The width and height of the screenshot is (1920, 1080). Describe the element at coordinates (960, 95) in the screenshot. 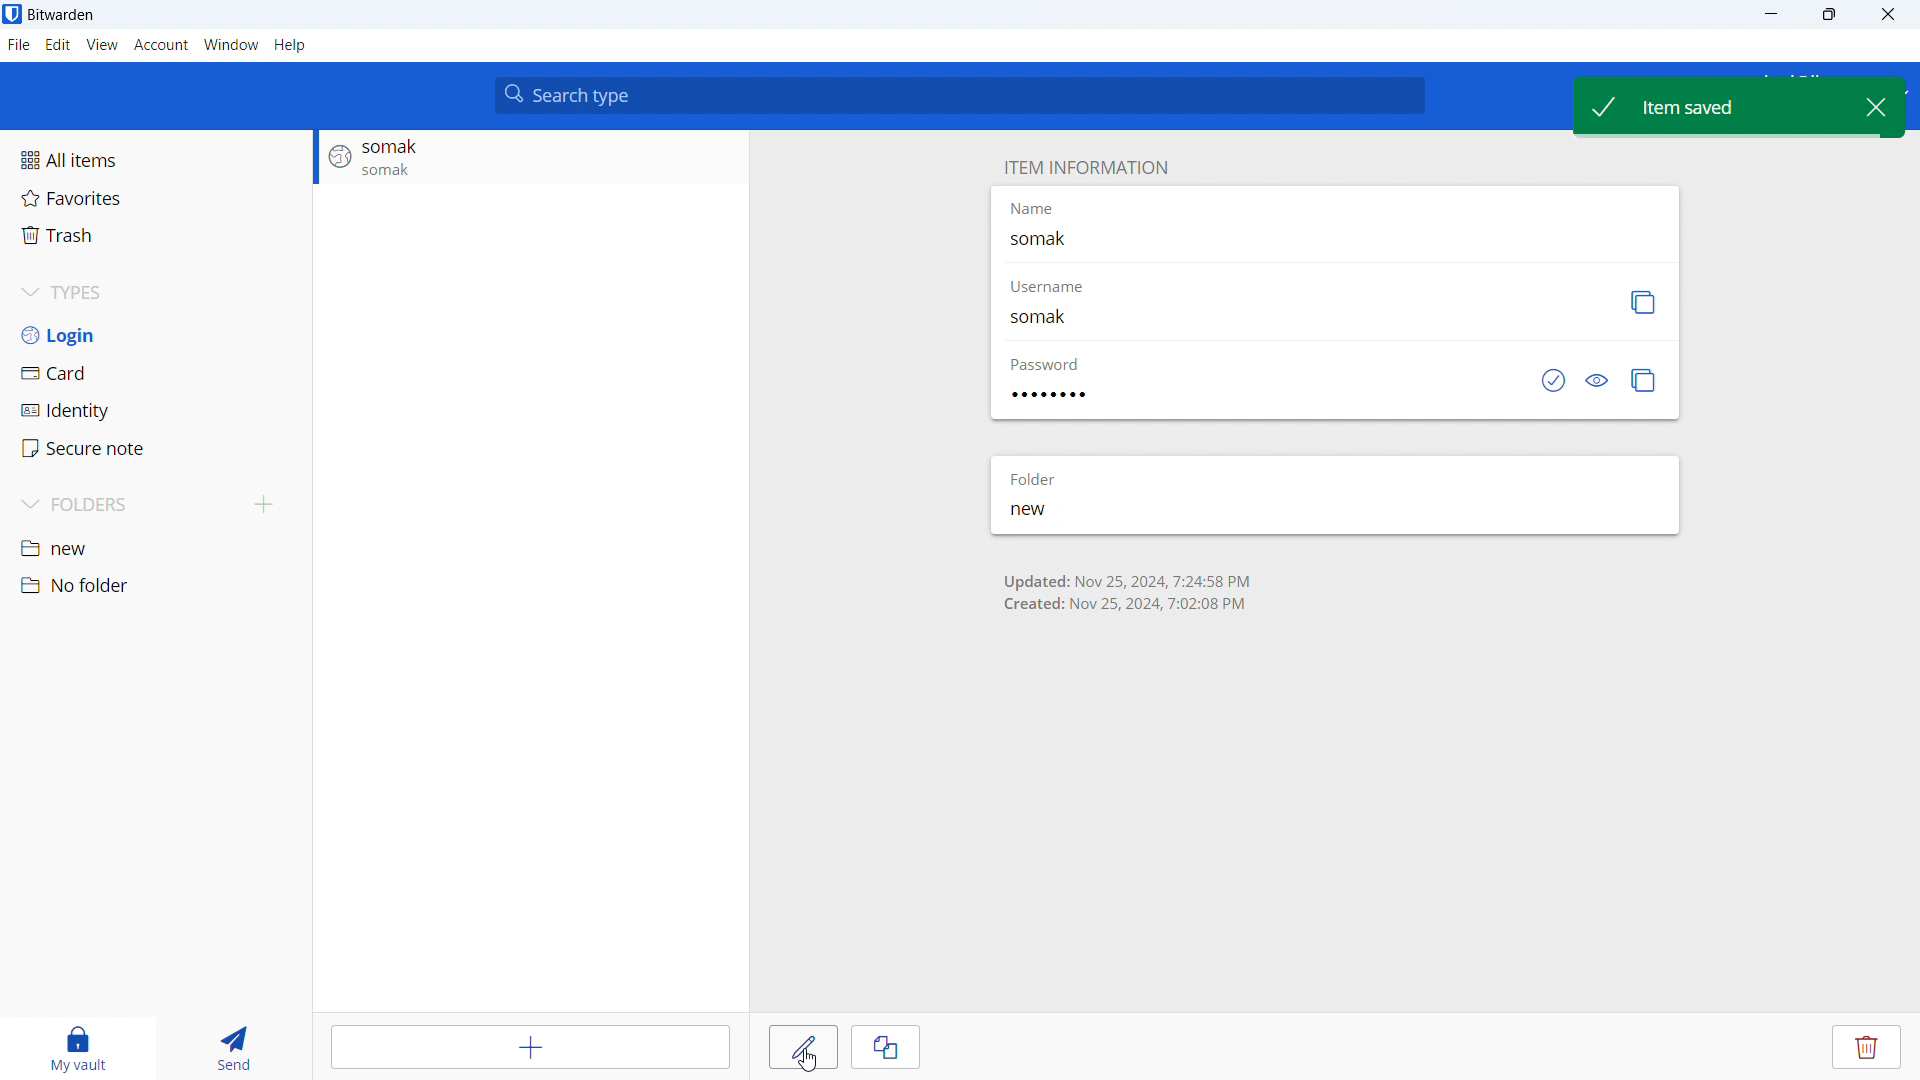

I see `search type` at that location.